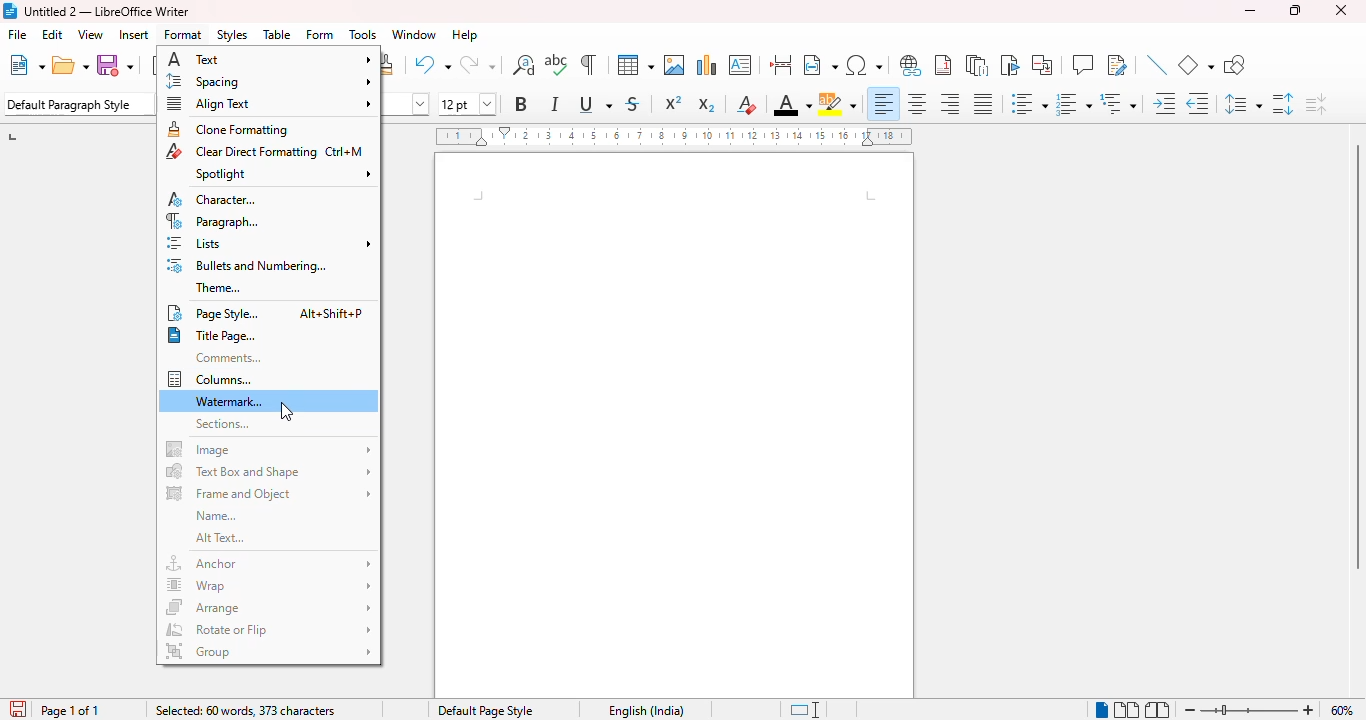 This screenshot has height=720, width=1366. Describe the element at coordinates (114, 65) in the screenshot. I see `save` at that location.